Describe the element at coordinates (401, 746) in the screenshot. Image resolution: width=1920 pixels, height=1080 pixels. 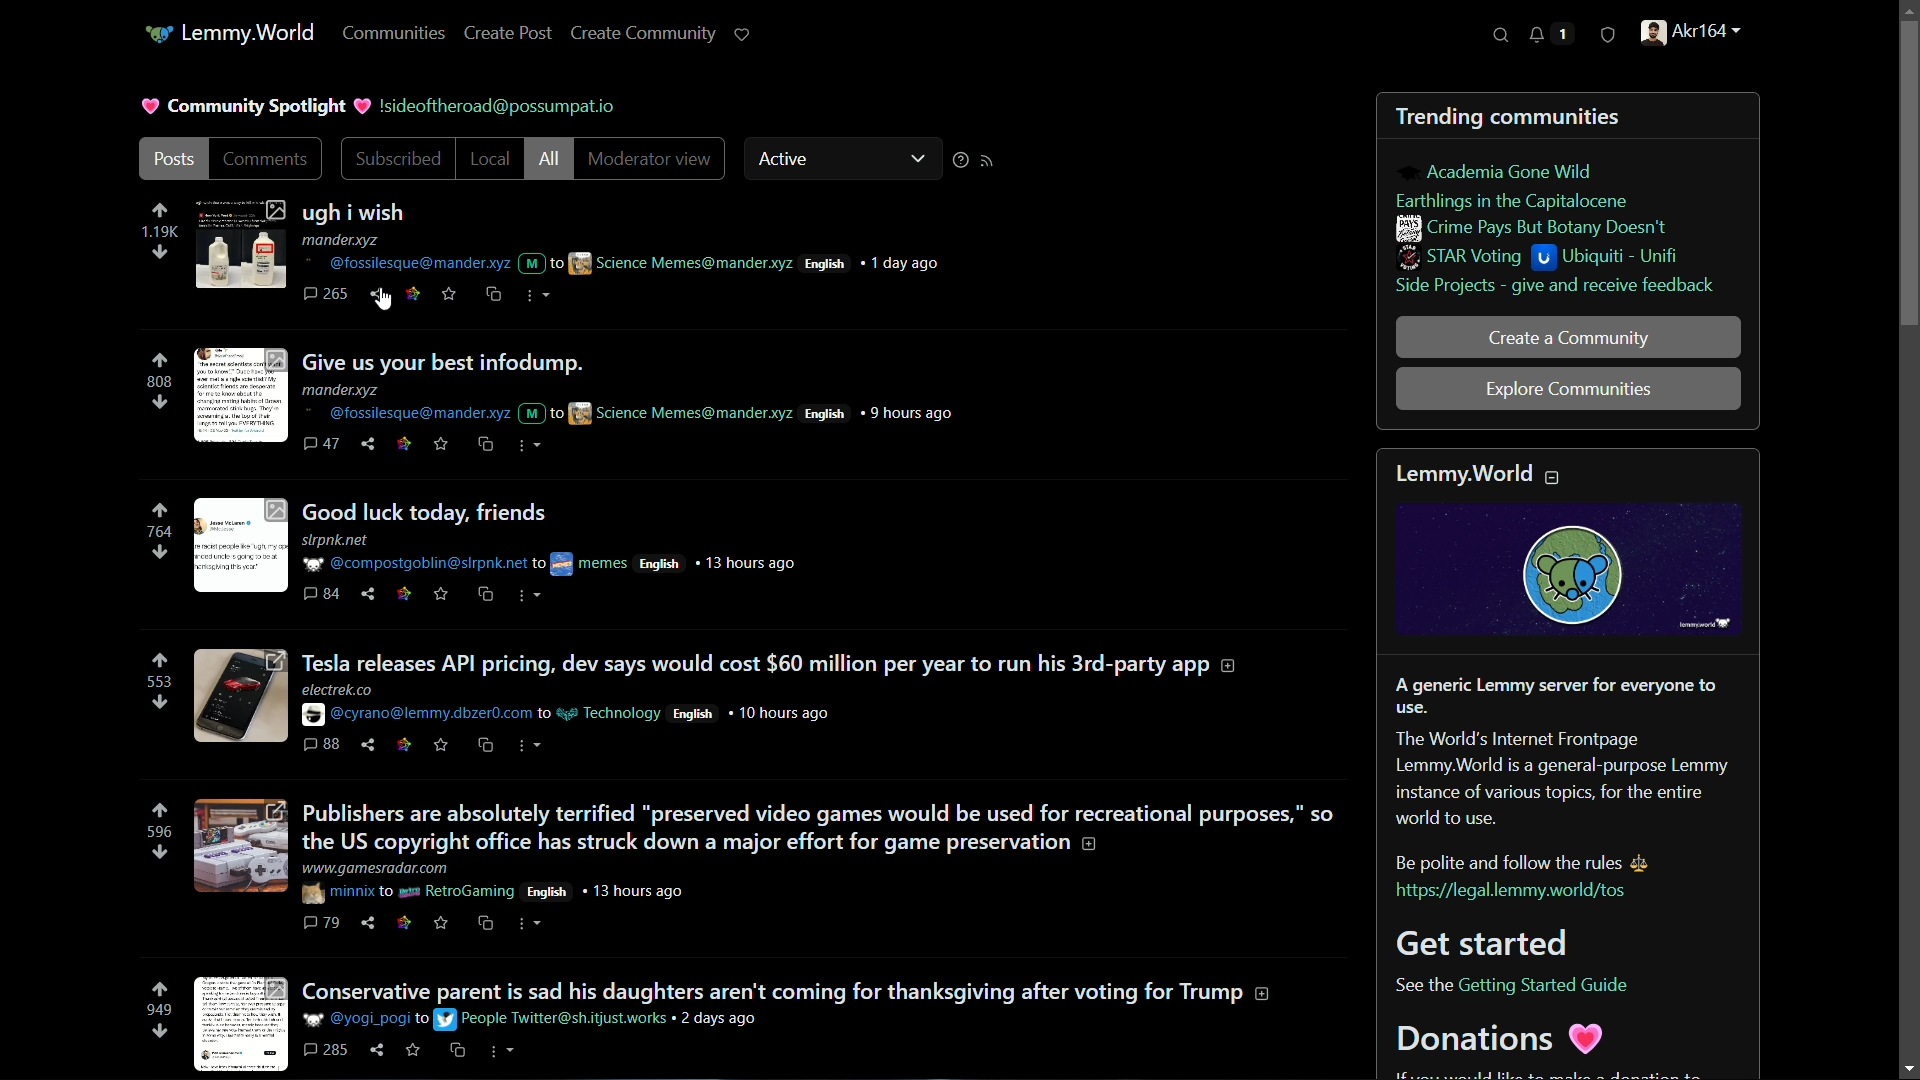
I see `link` at that location.